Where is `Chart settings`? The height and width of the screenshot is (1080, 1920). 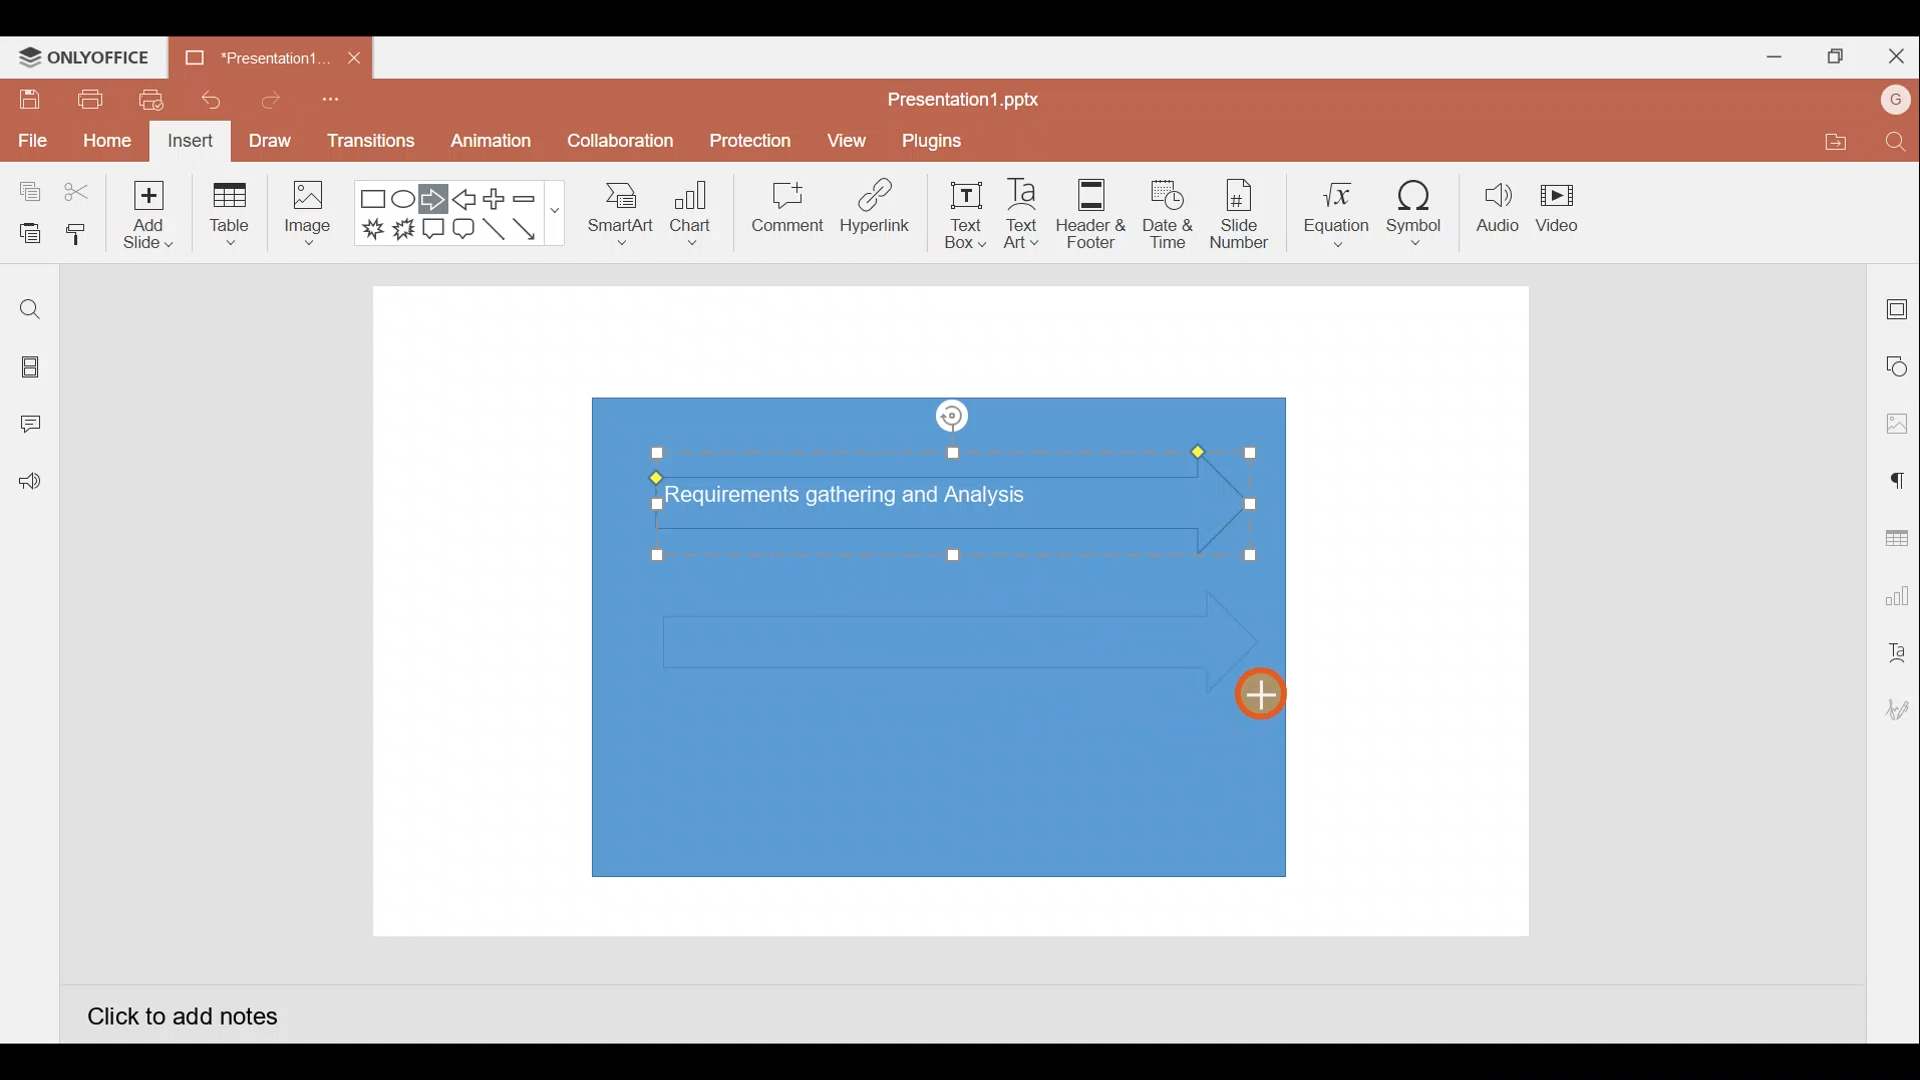 Chart settings is located at coordinates (1894, 592).